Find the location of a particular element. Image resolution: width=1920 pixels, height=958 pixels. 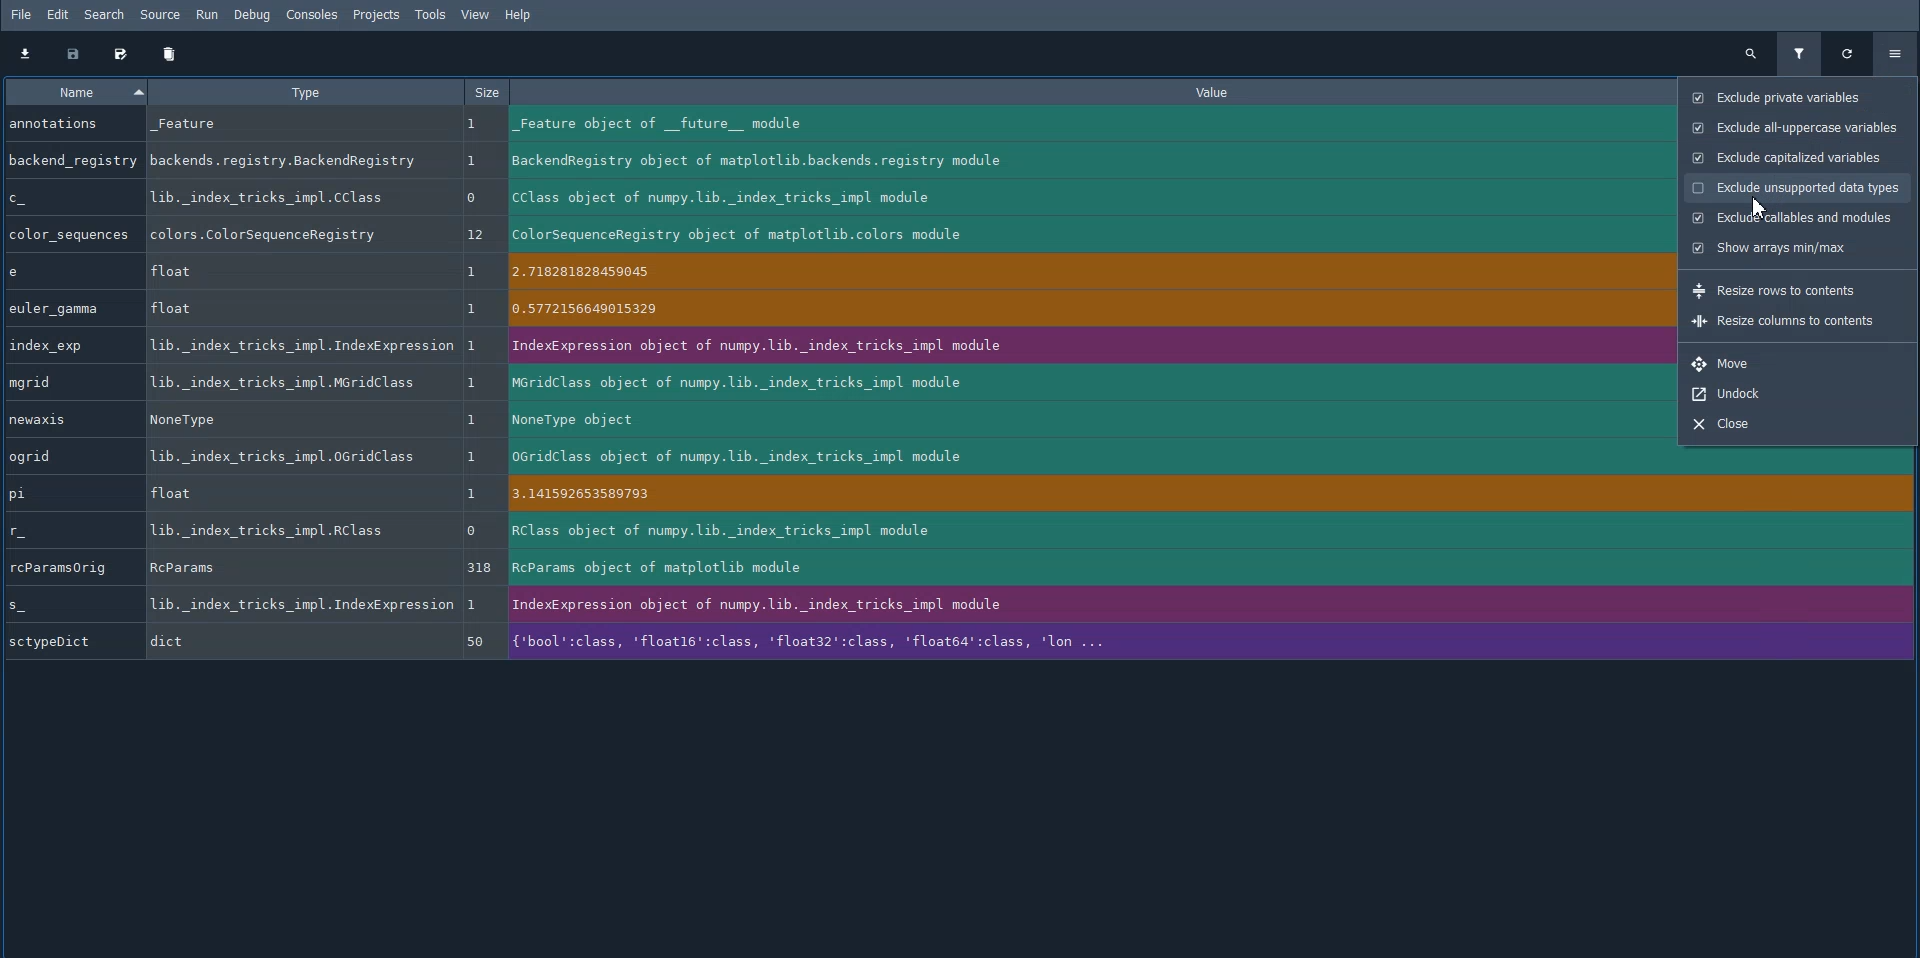

 is located at coordinates (477, 383).